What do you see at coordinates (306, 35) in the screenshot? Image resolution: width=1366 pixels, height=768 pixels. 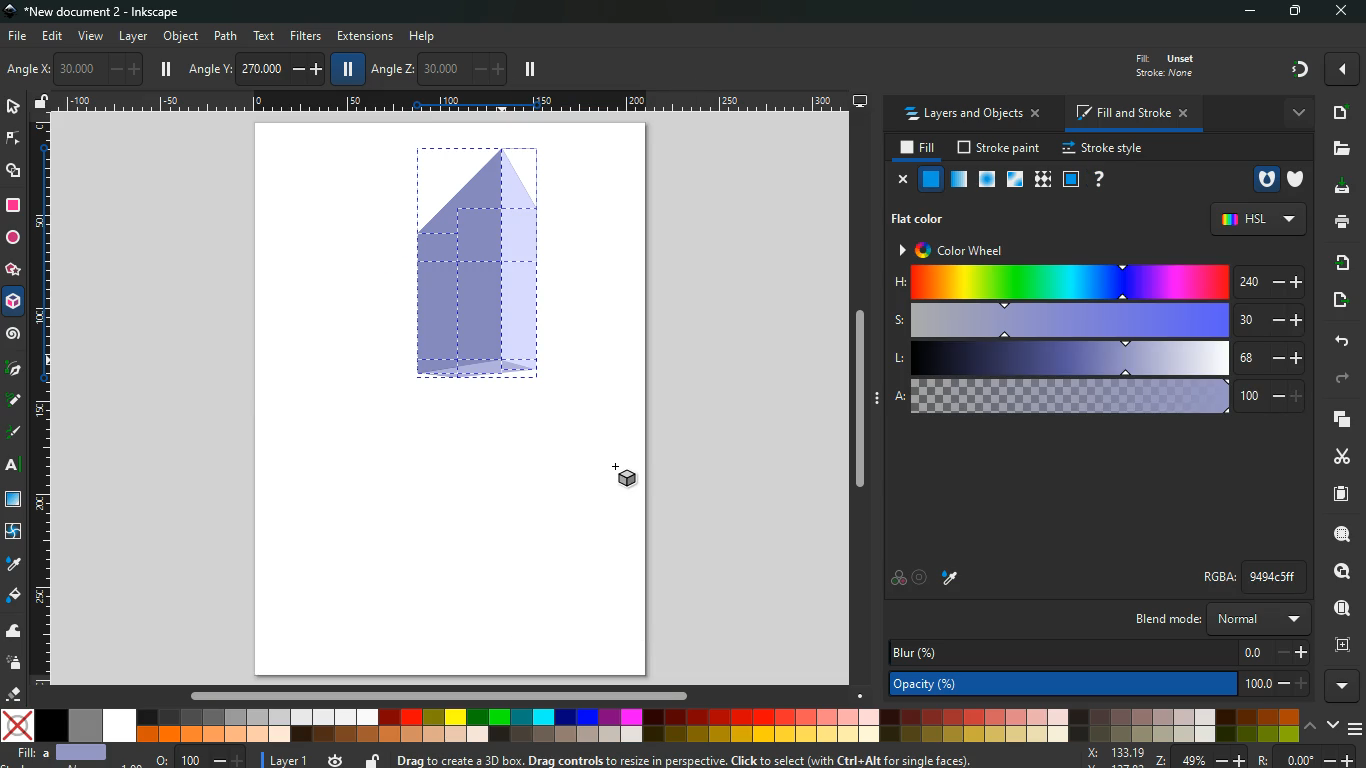 I see `filters` at bounding box center [306, 35].